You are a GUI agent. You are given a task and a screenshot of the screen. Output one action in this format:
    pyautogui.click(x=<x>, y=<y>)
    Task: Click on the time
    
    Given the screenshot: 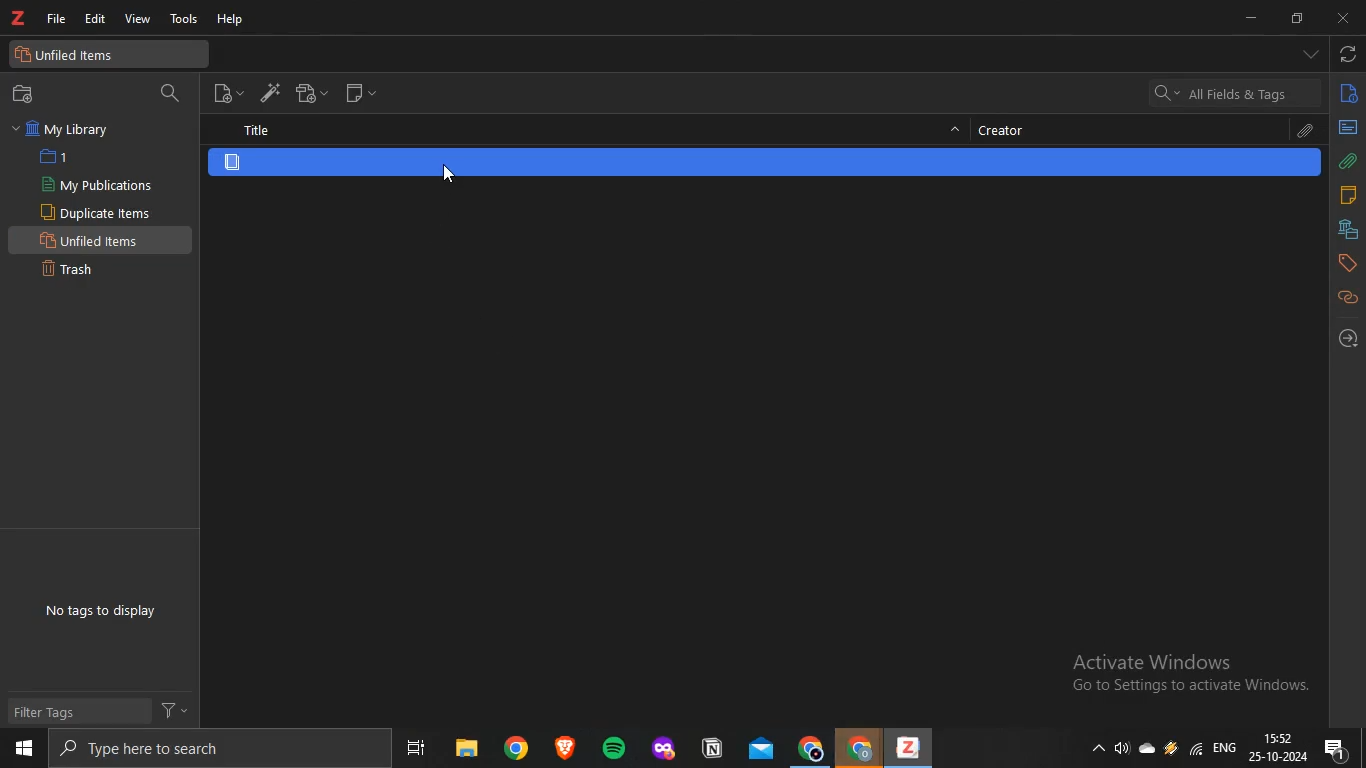 What is the action you would take?
    pyautogui.click(x=1279, y=737)
    